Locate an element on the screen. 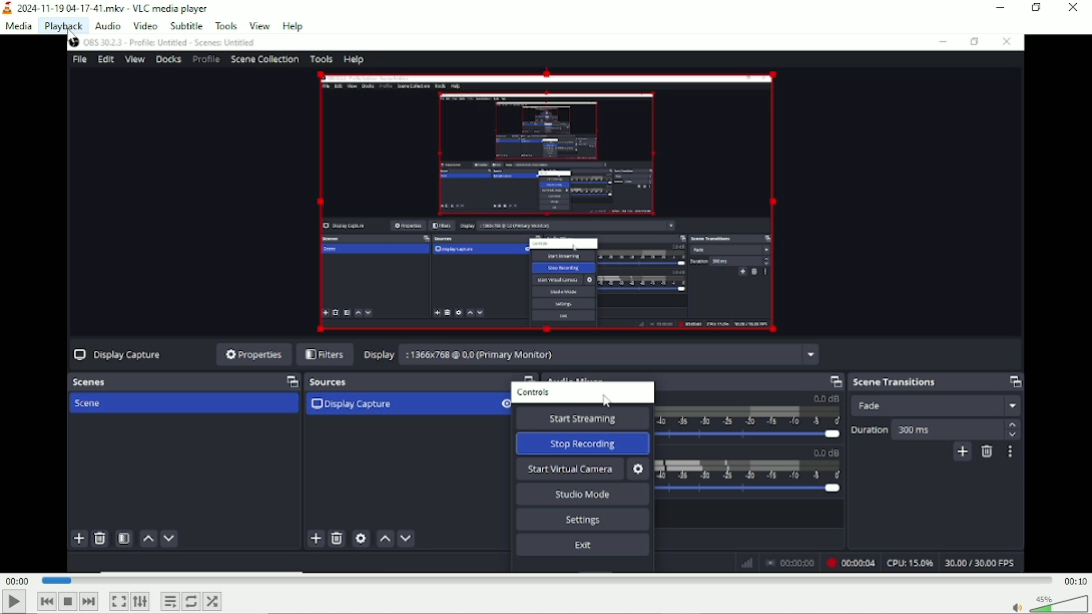 The image size is (1092, 614). Subtitle is located at coordinates (187, 25).